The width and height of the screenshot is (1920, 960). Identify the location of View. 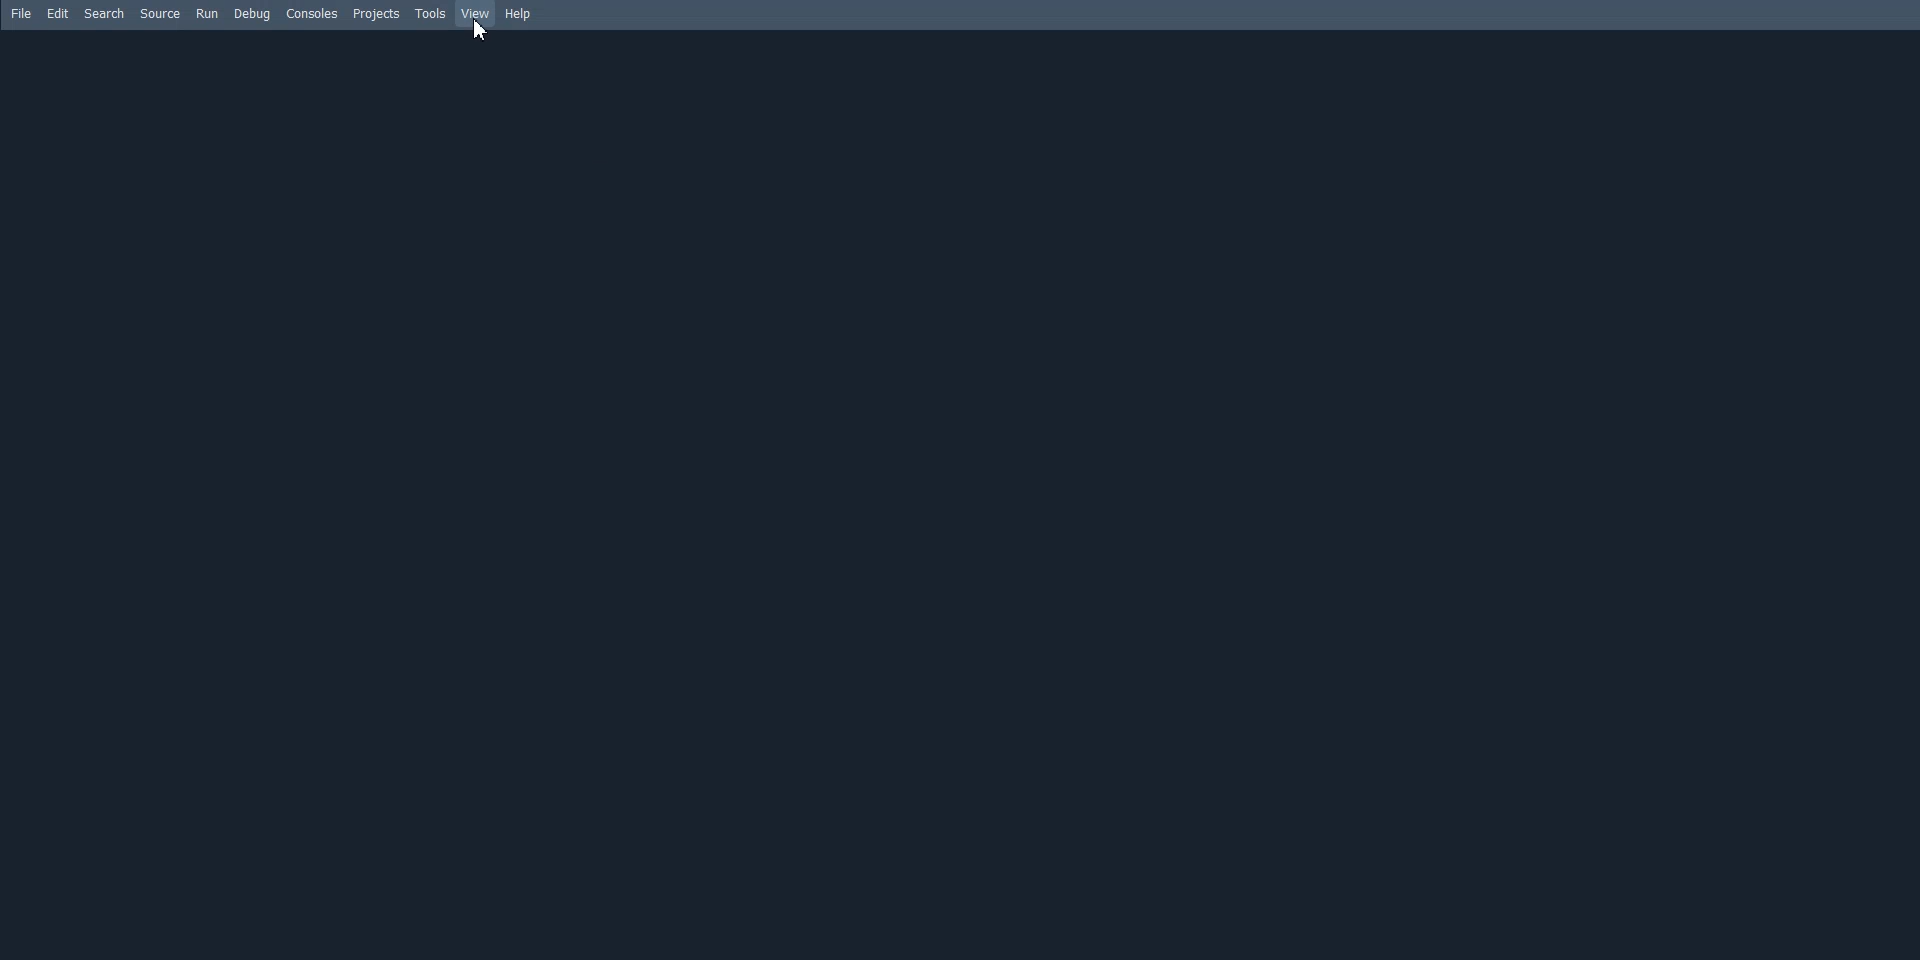
(476, 13).